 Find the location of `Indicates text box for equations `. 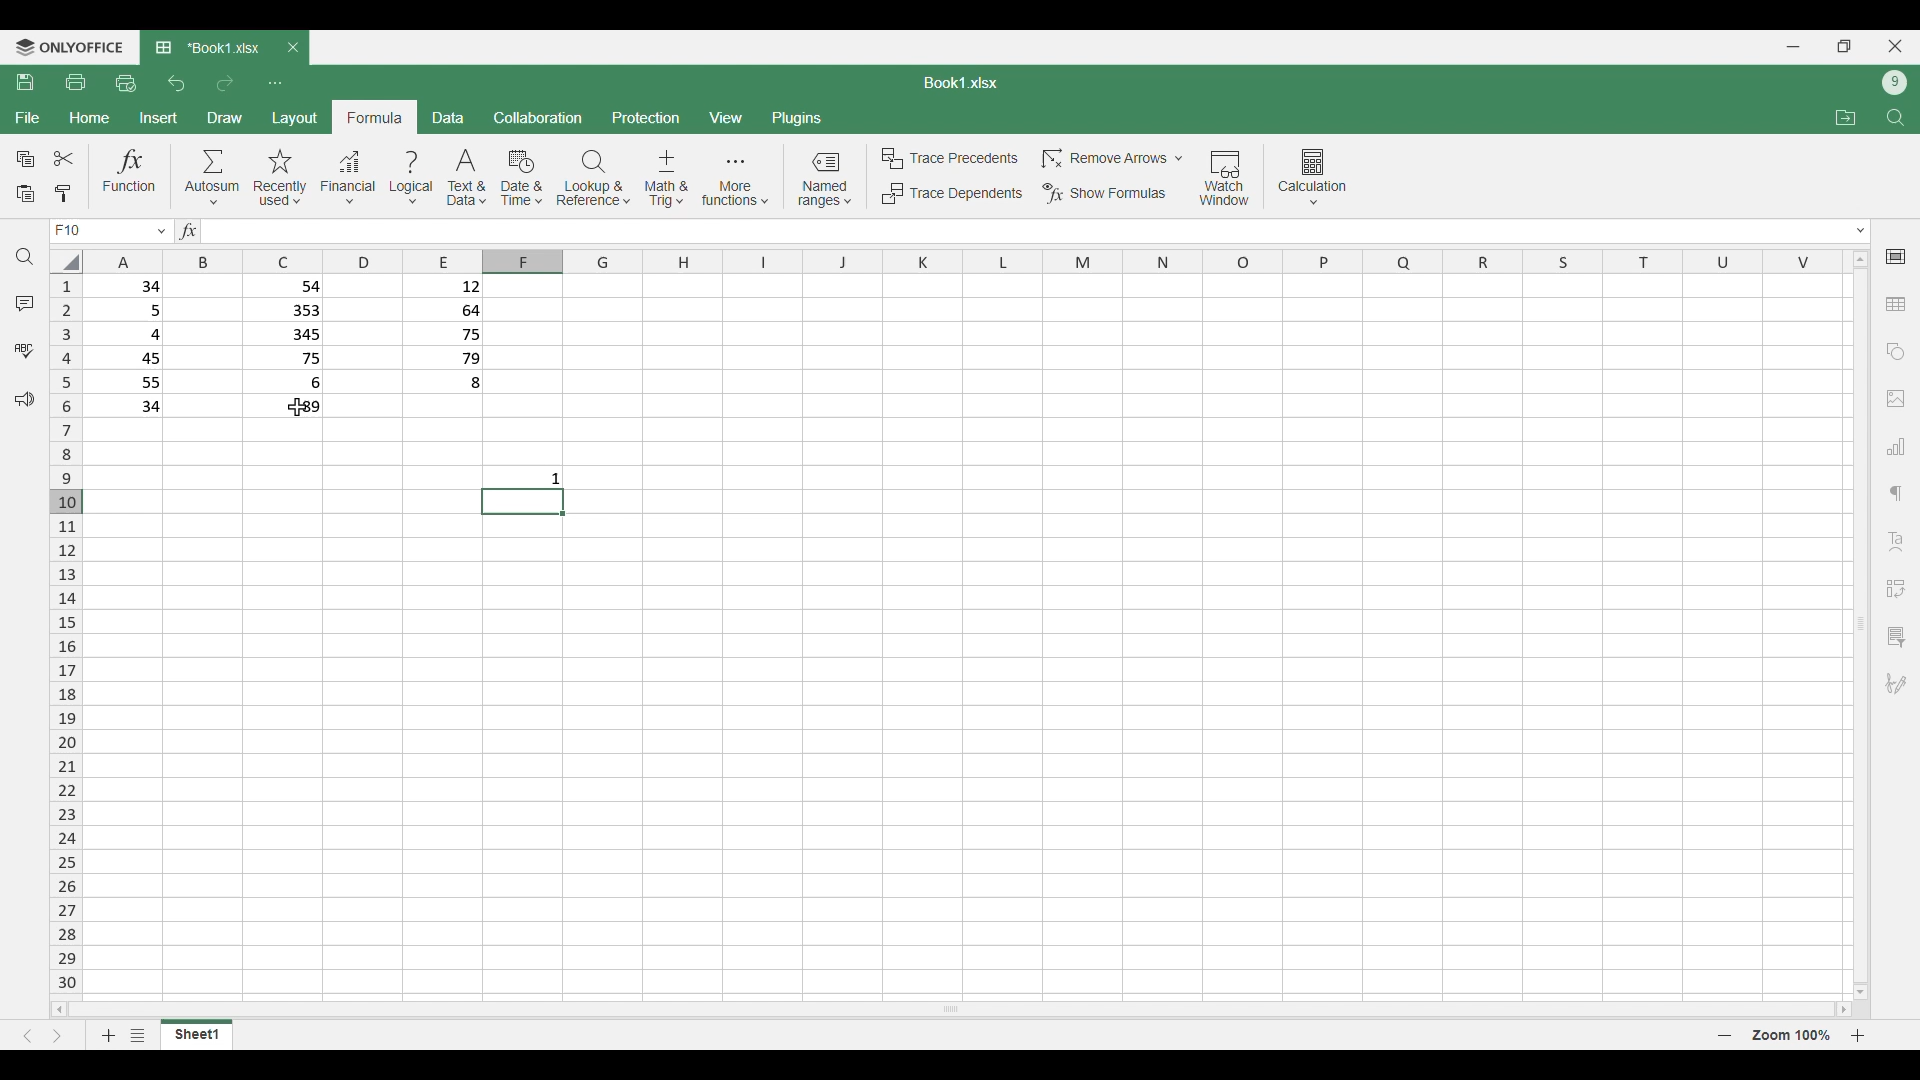

Indicates text box for equations  is located at coordinates (186, 231).